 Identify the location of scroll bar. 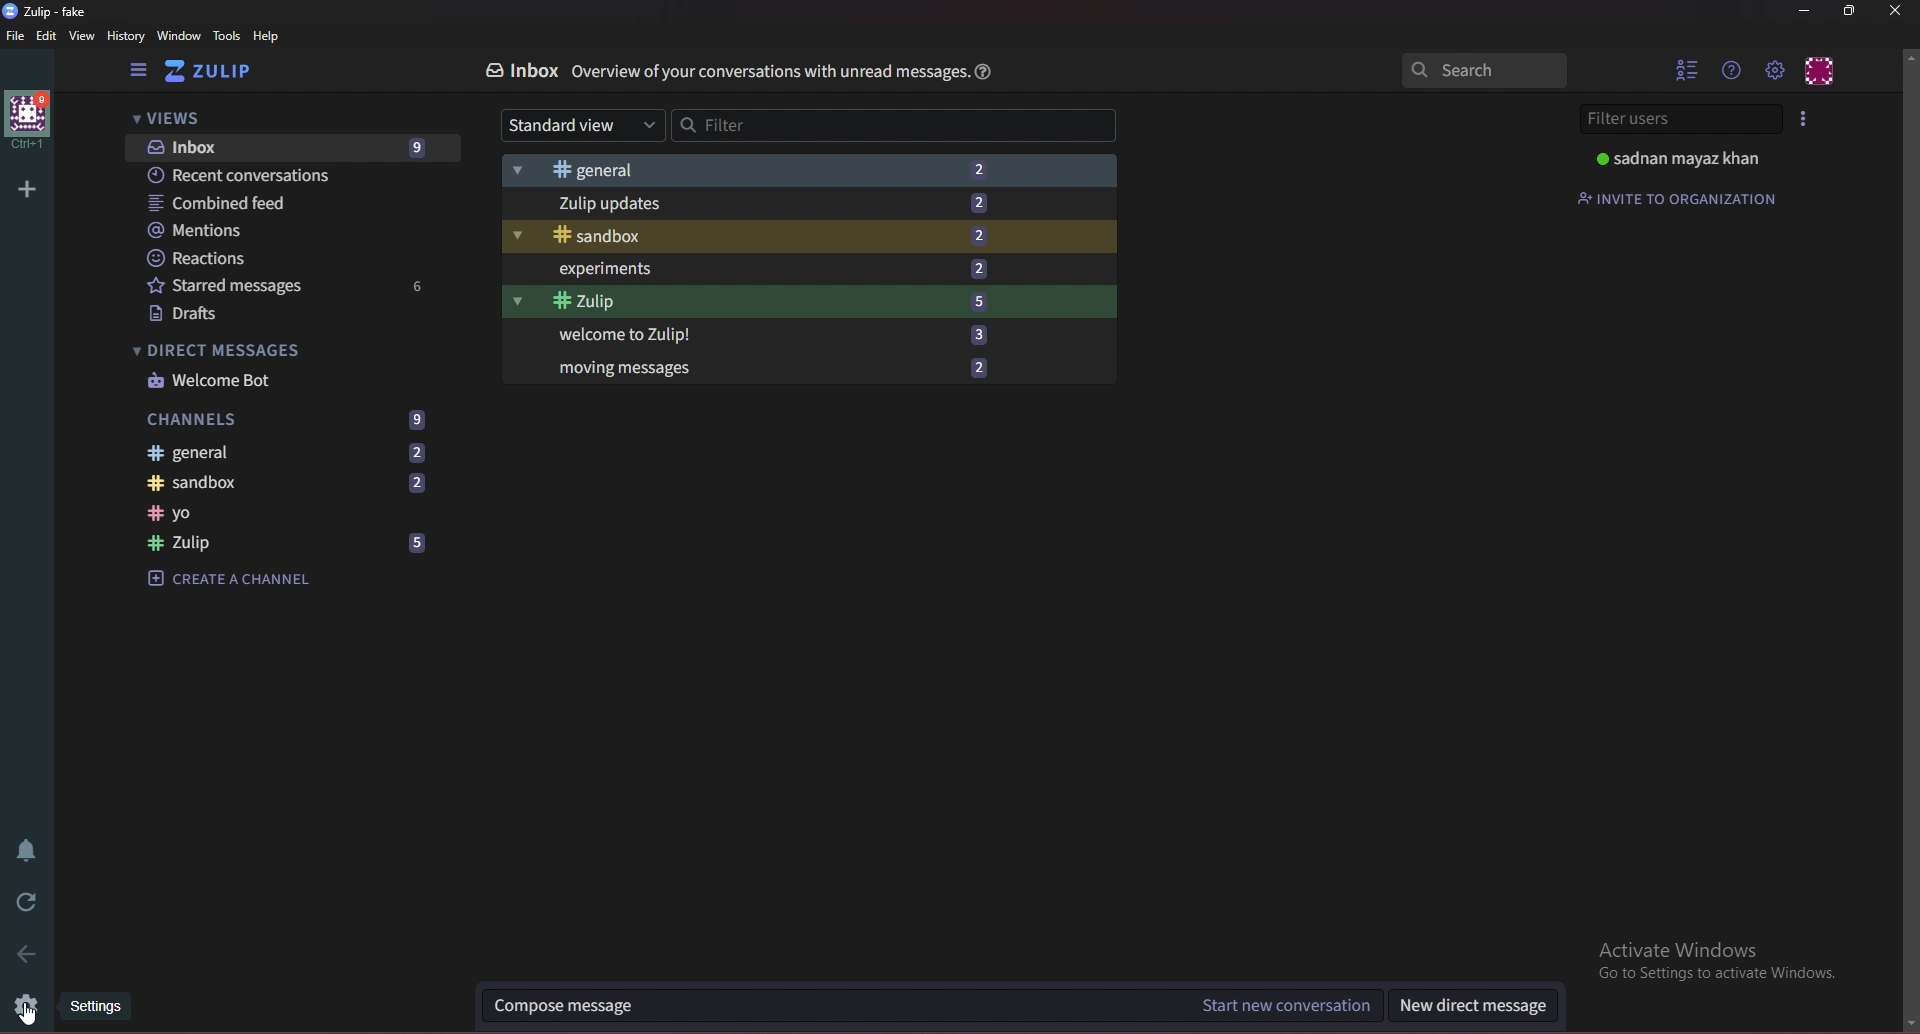
(1911, 540).